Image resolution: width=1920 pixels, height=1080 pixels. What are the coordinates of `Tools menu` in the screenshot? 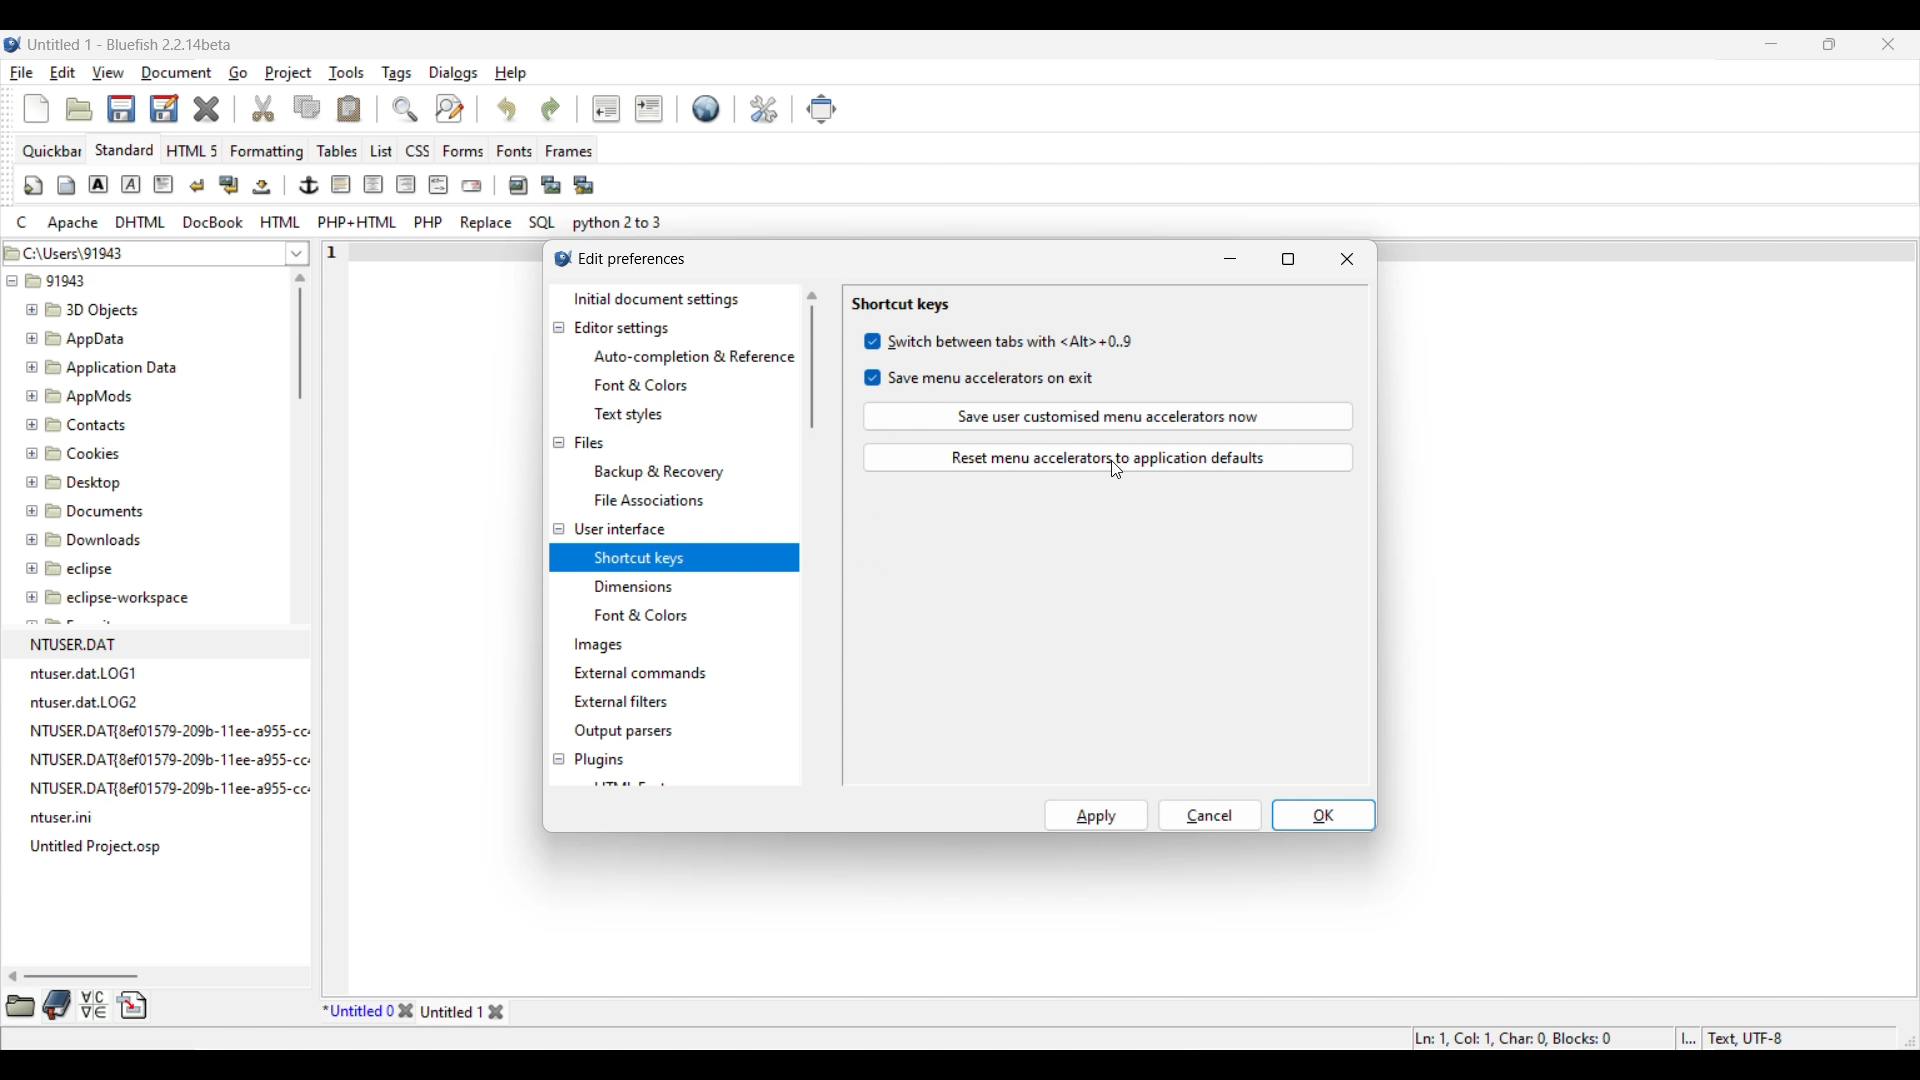 It's located at (347, 73).